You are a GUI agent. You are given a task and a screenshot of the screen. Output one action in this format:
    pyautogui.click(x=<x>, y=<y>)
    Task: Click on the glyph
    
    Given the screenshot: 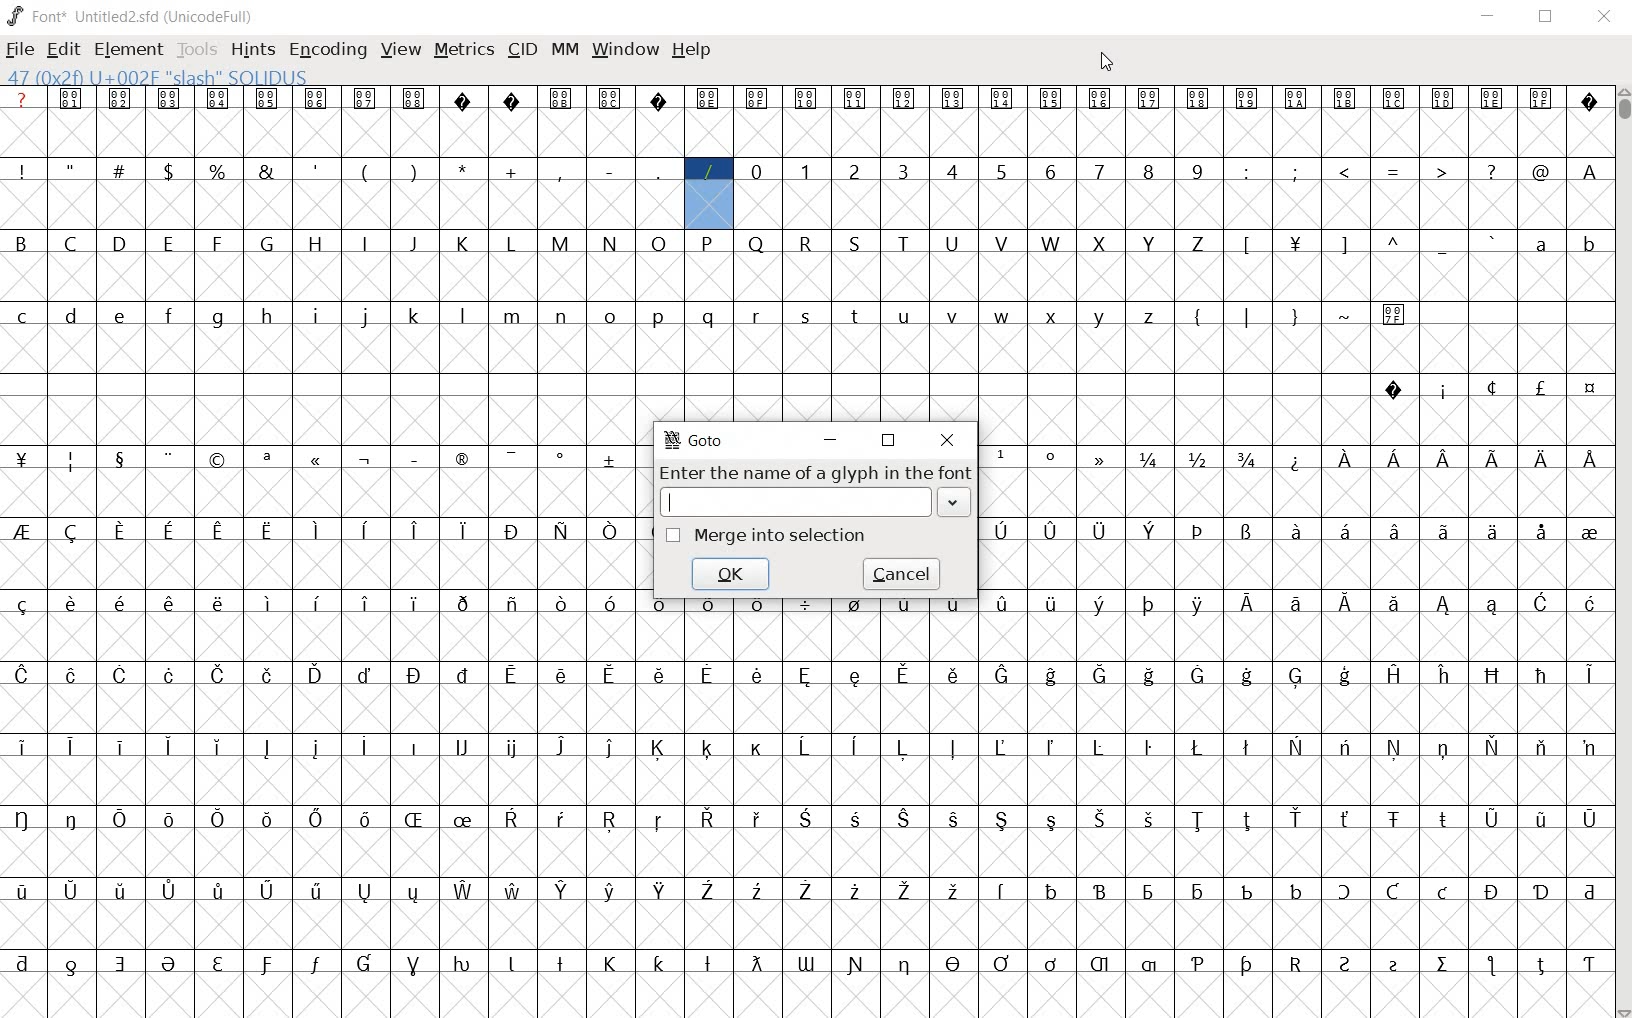 What is the action you would take?
    pyautogui.click(x=857, y=819)
    